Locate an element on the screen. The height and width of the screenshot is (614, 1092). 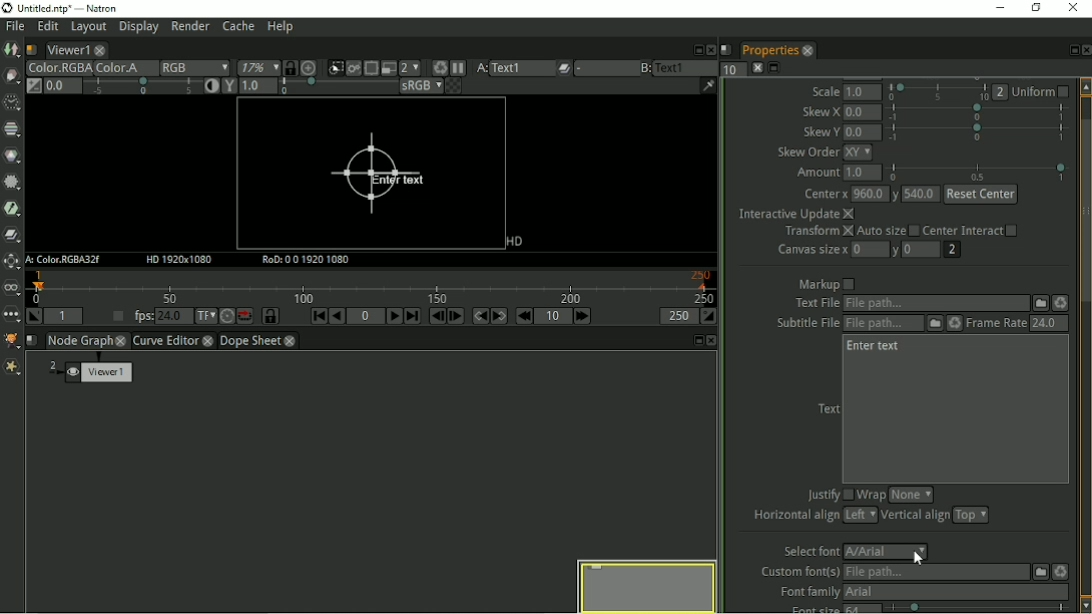
Cache is located at coordinates (238, 27).